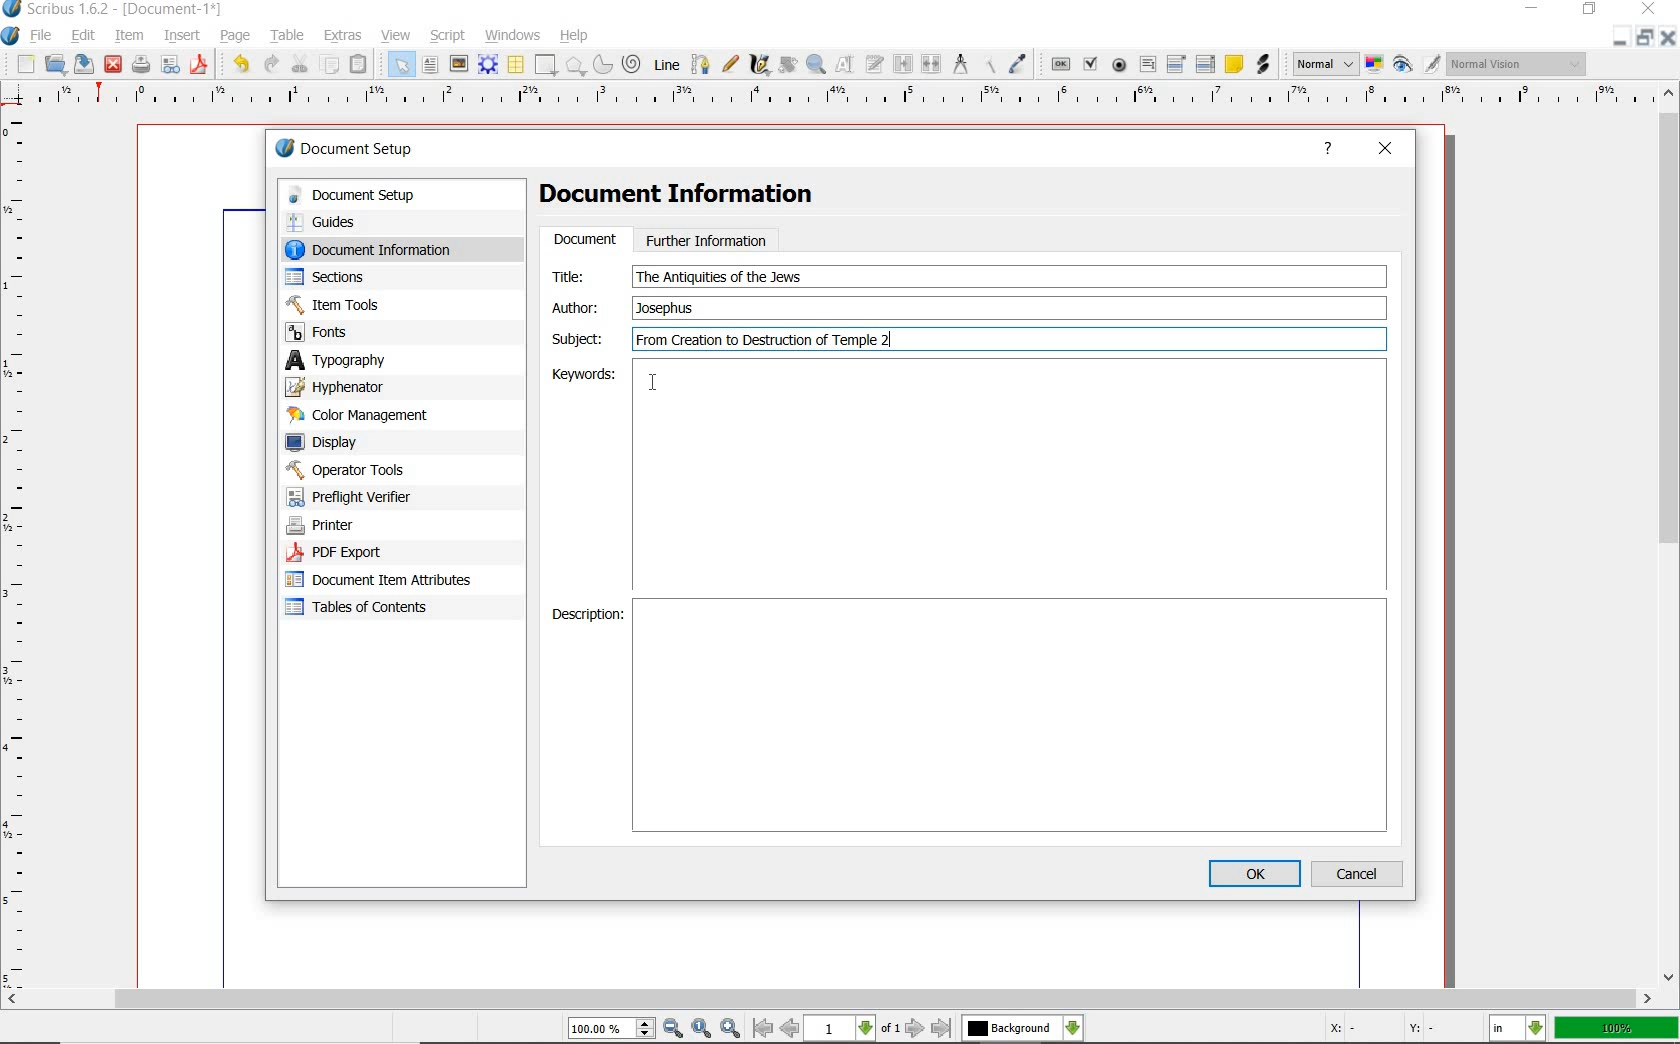 This screenshot has height=1044, width=1680. What do you see at coordinates (847, 66) in the screenshot?
I see `edit contents of frame` at bounding box center [847, 66].